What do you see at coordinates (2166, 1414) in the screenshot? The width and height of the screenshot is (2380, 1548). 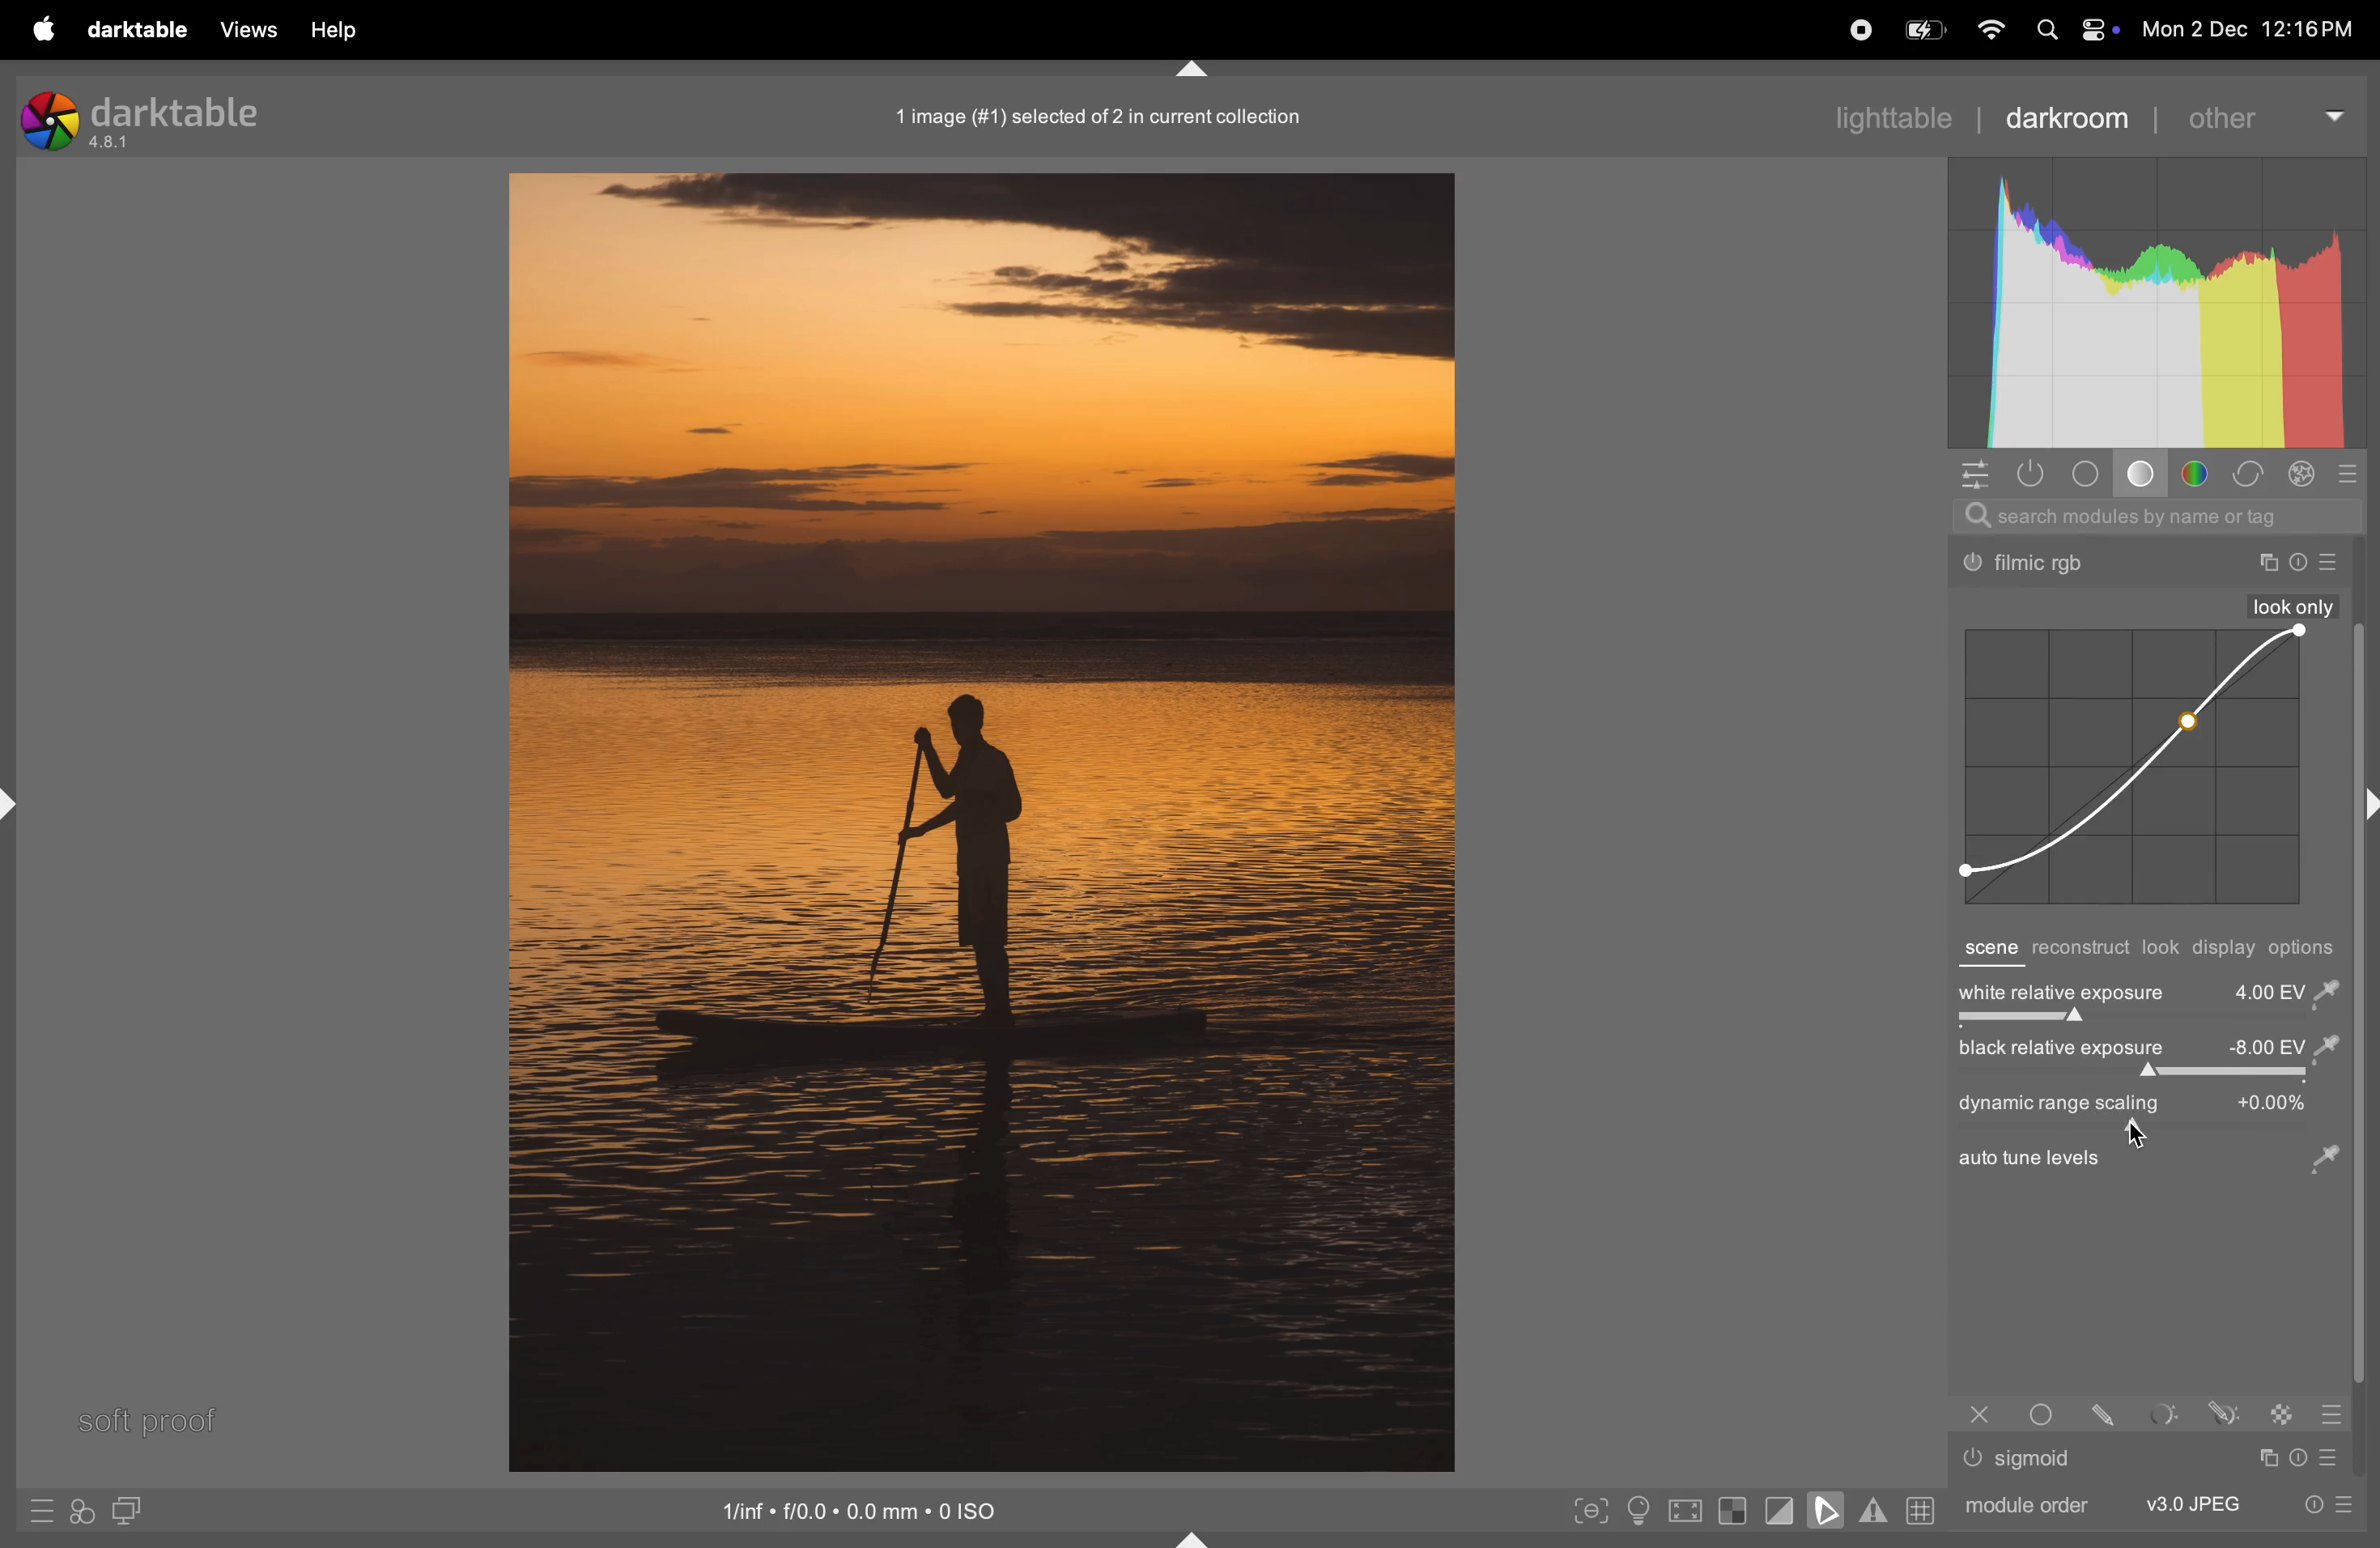 I see `` at bounding box center [2166, 1414].